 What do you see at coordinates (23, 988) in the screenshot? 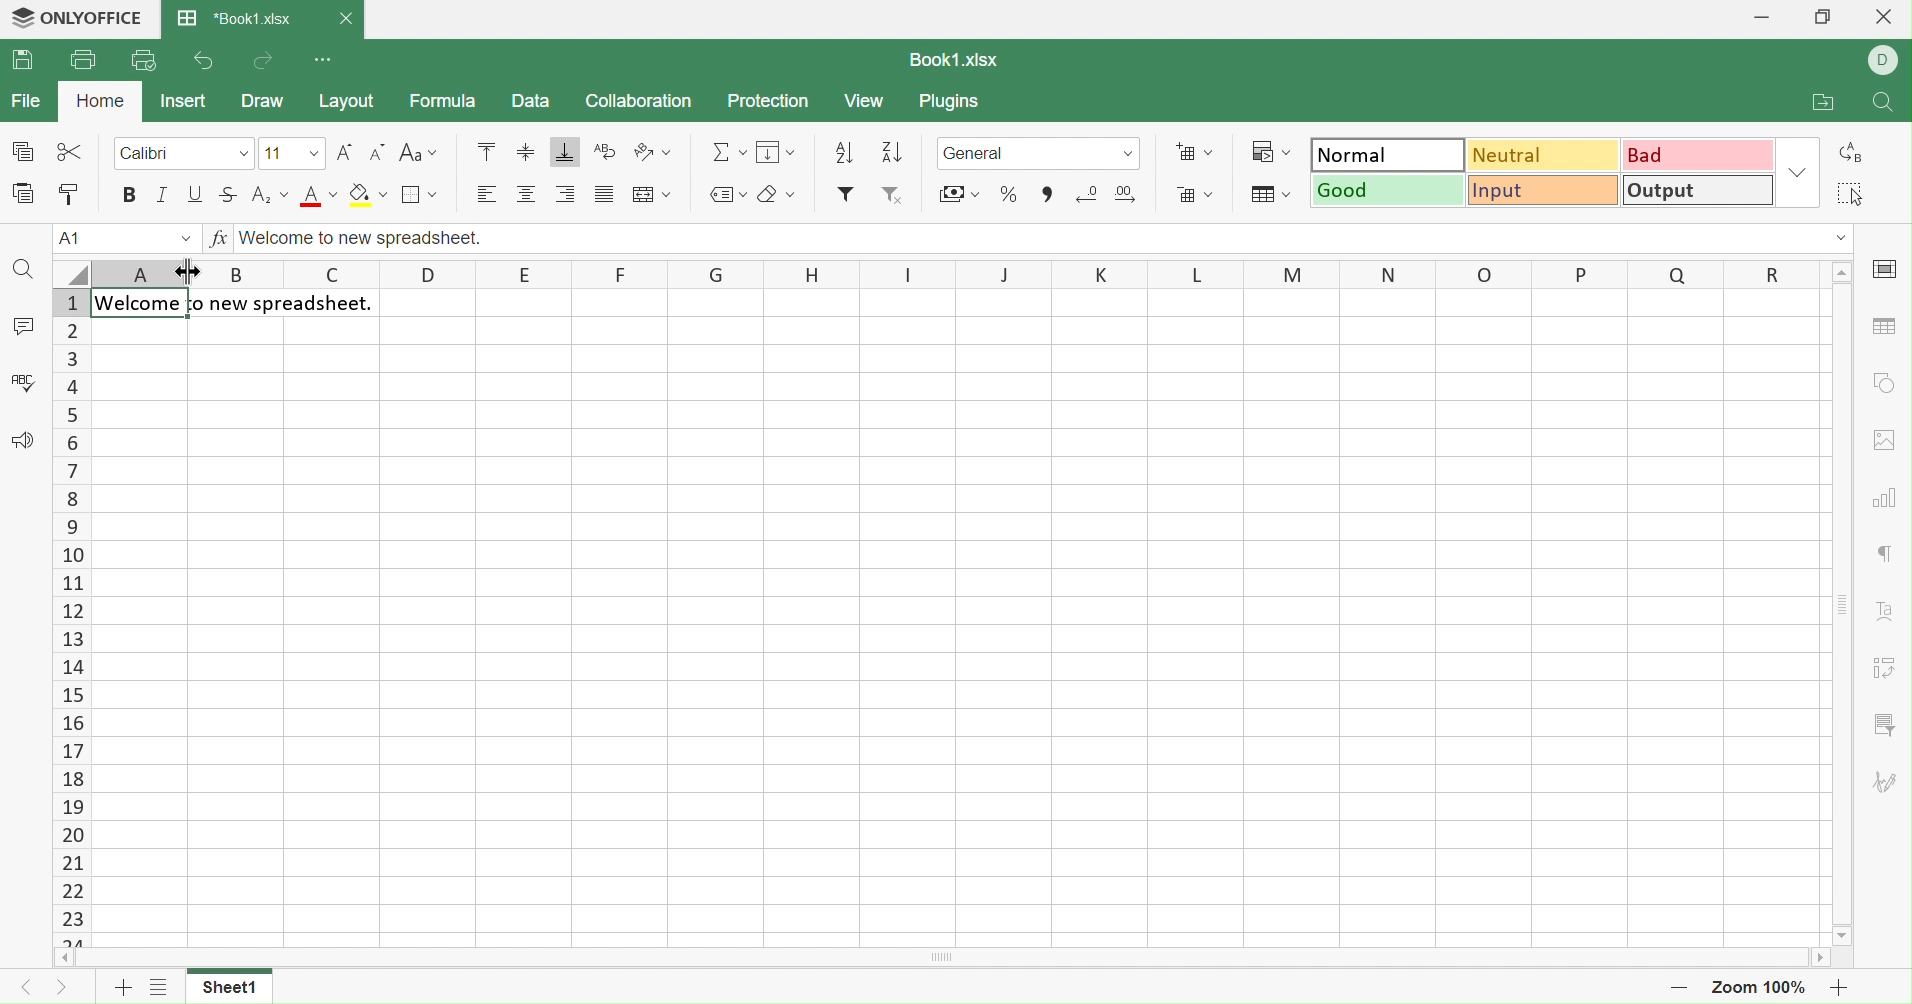
I see `Previous` at bounding box center [23, 988].